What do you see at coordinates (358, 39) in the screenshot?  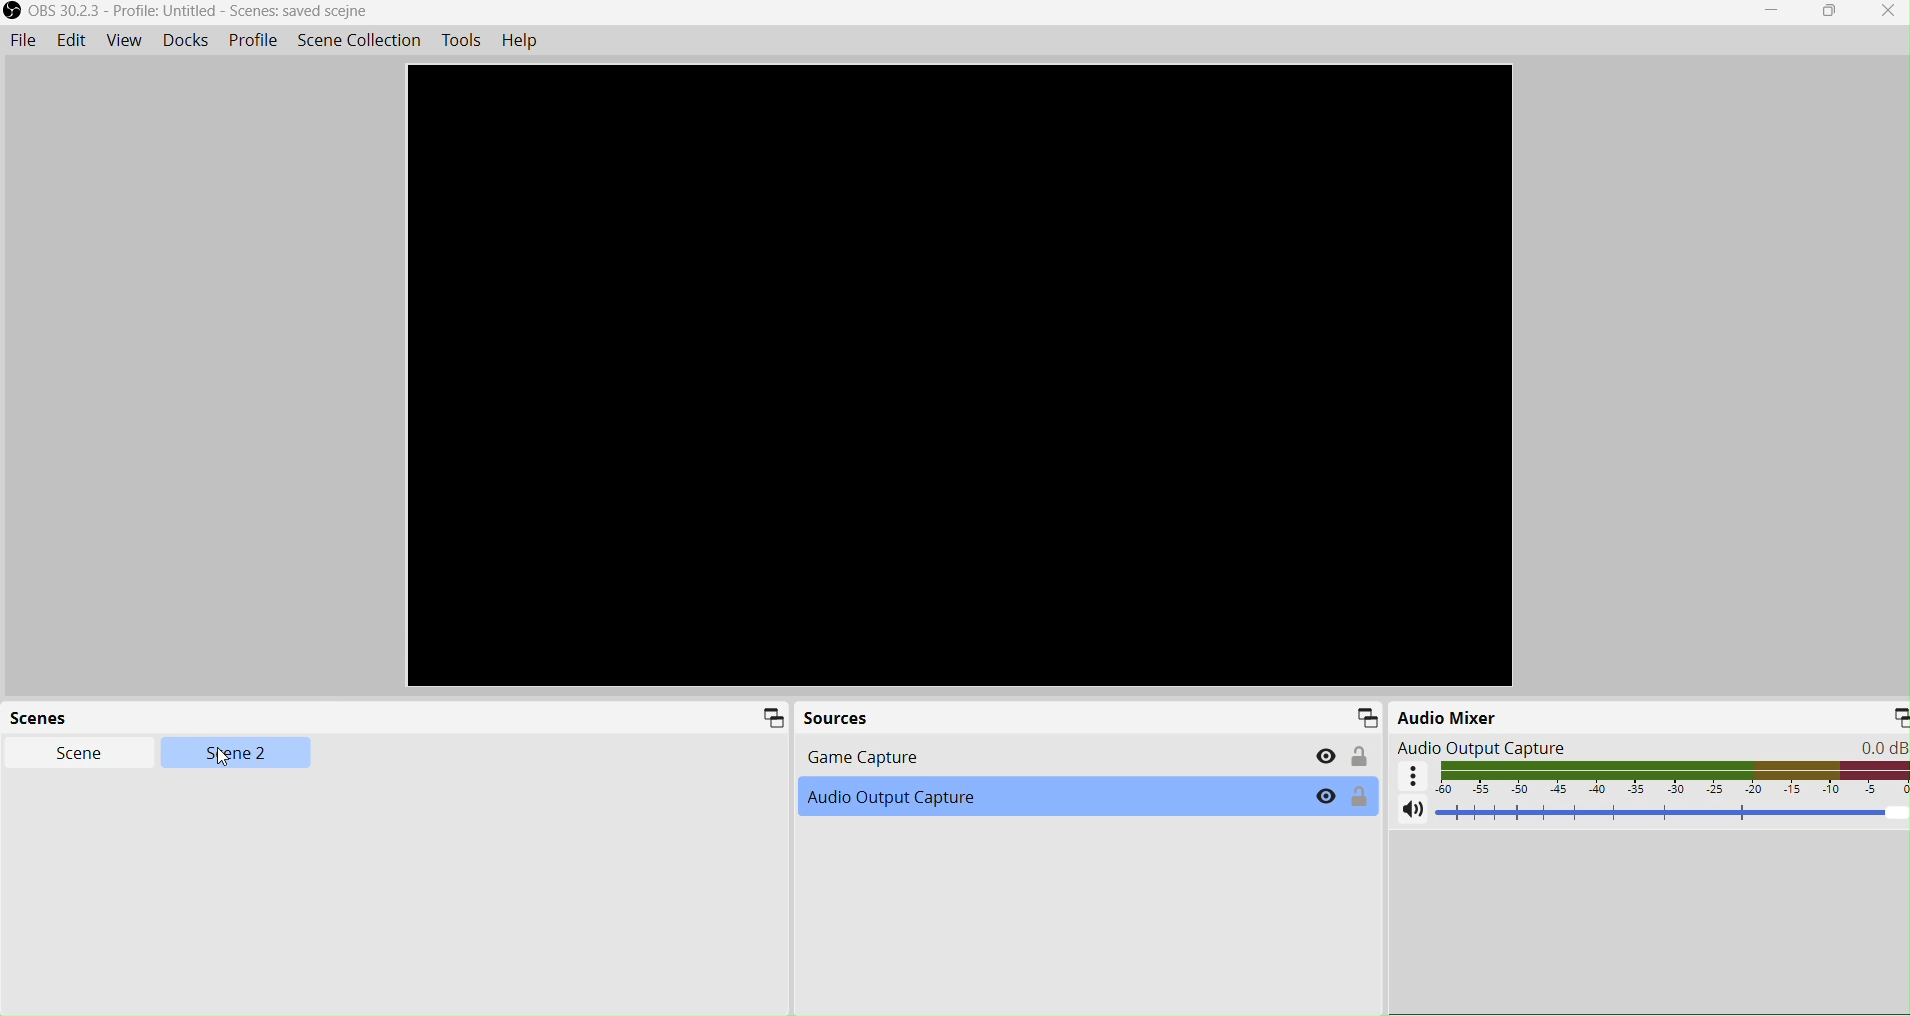 I see `Scene Collection` at bounding box center [358, 39].